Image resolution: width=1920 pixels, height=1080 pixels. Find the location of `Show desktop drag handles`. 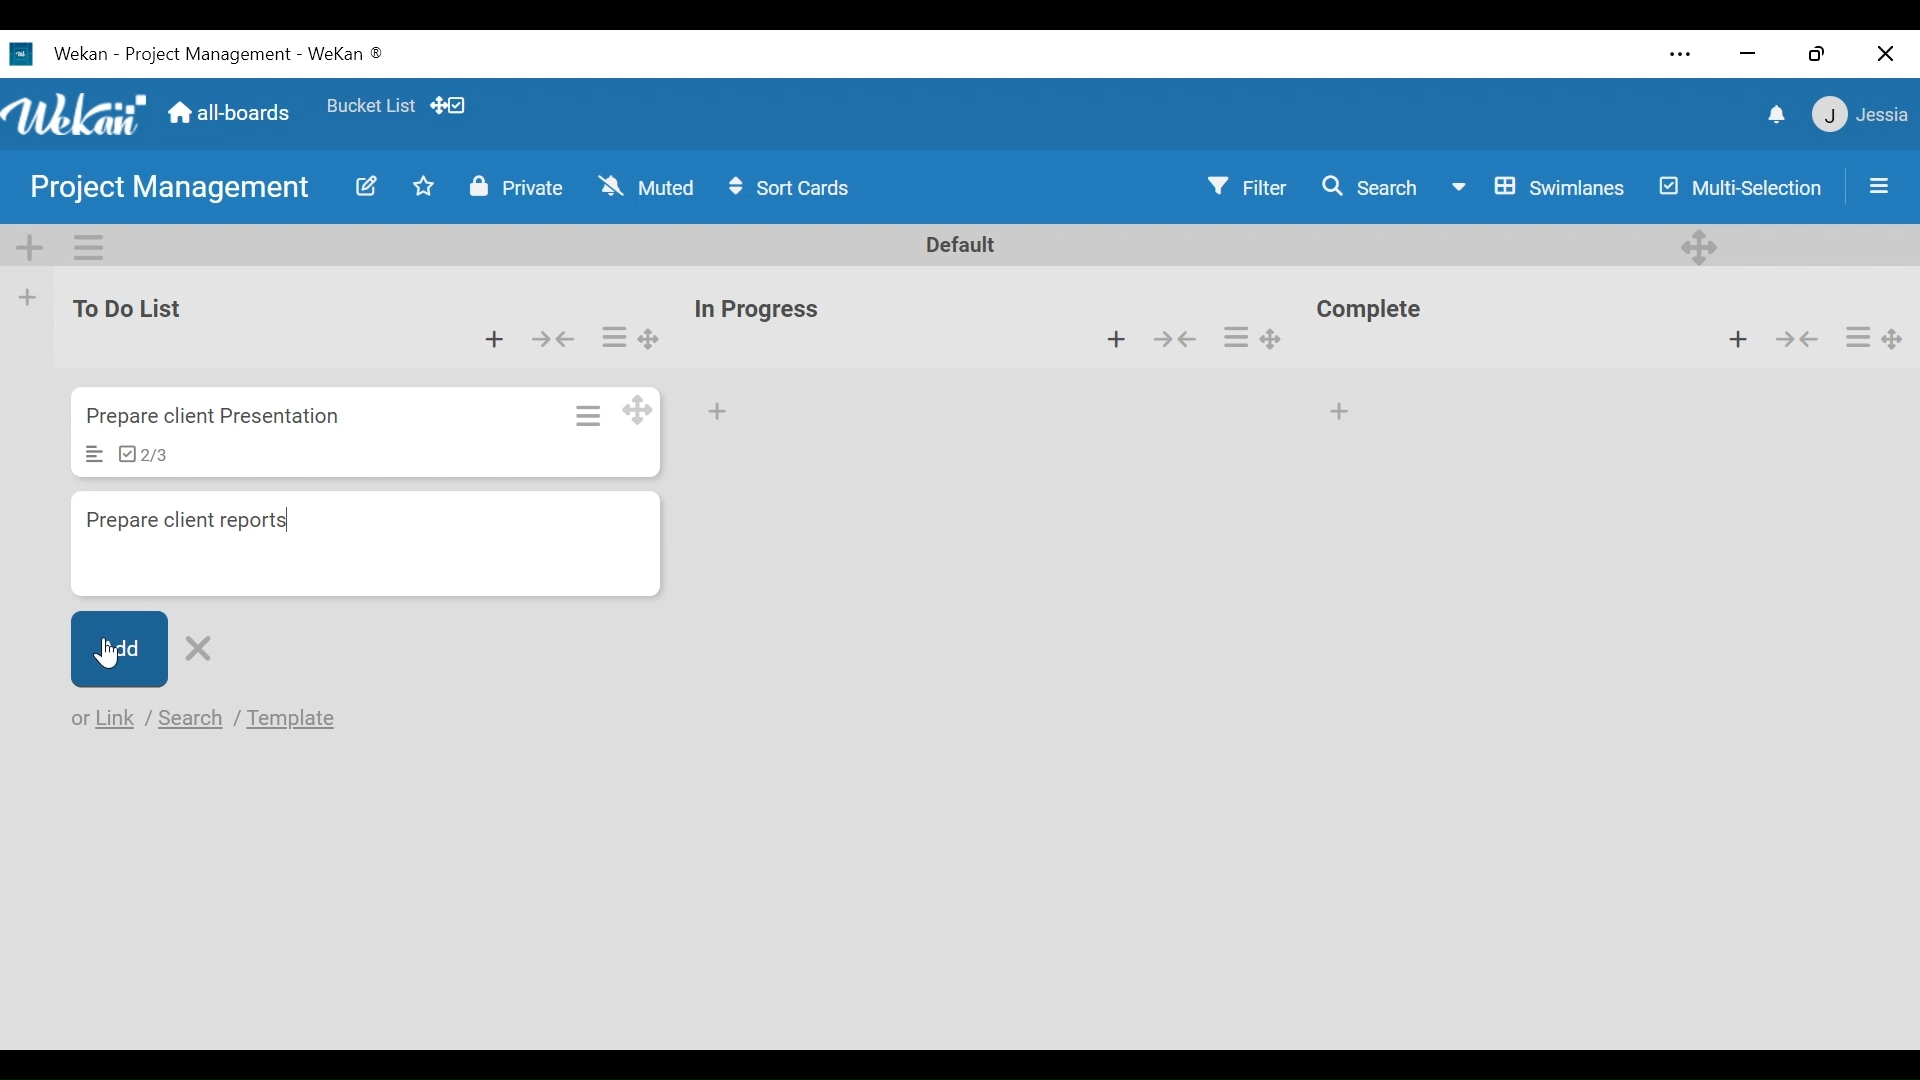

Show desktop drag handles is located at coordinates (451, 105).